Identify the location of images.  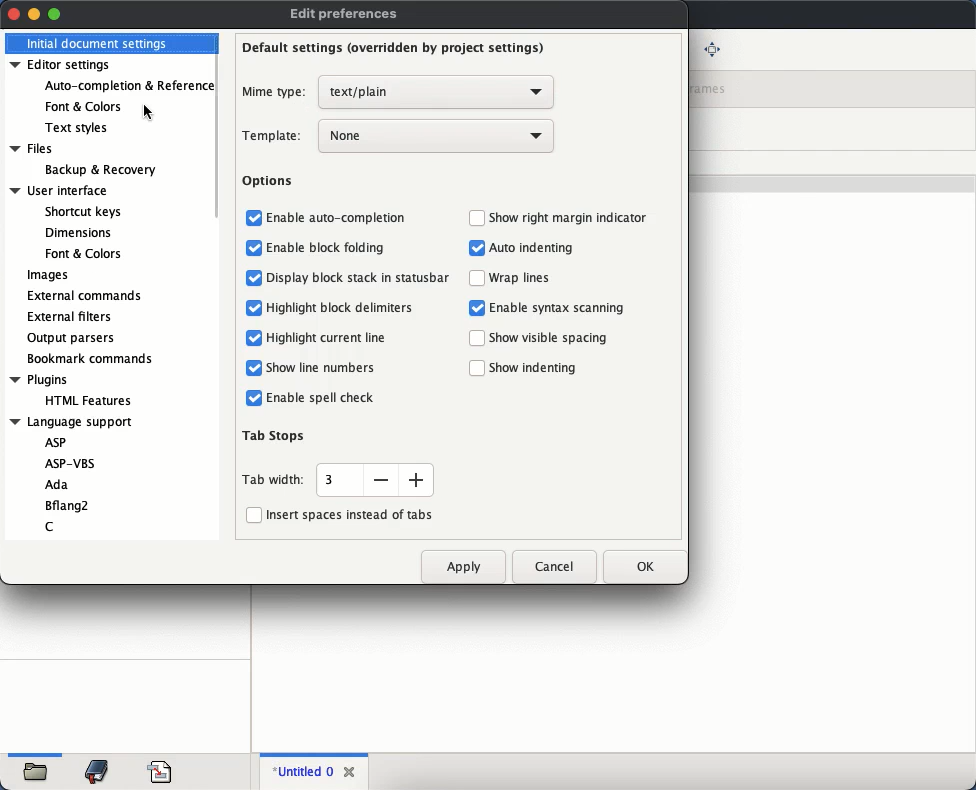
(48, 275).